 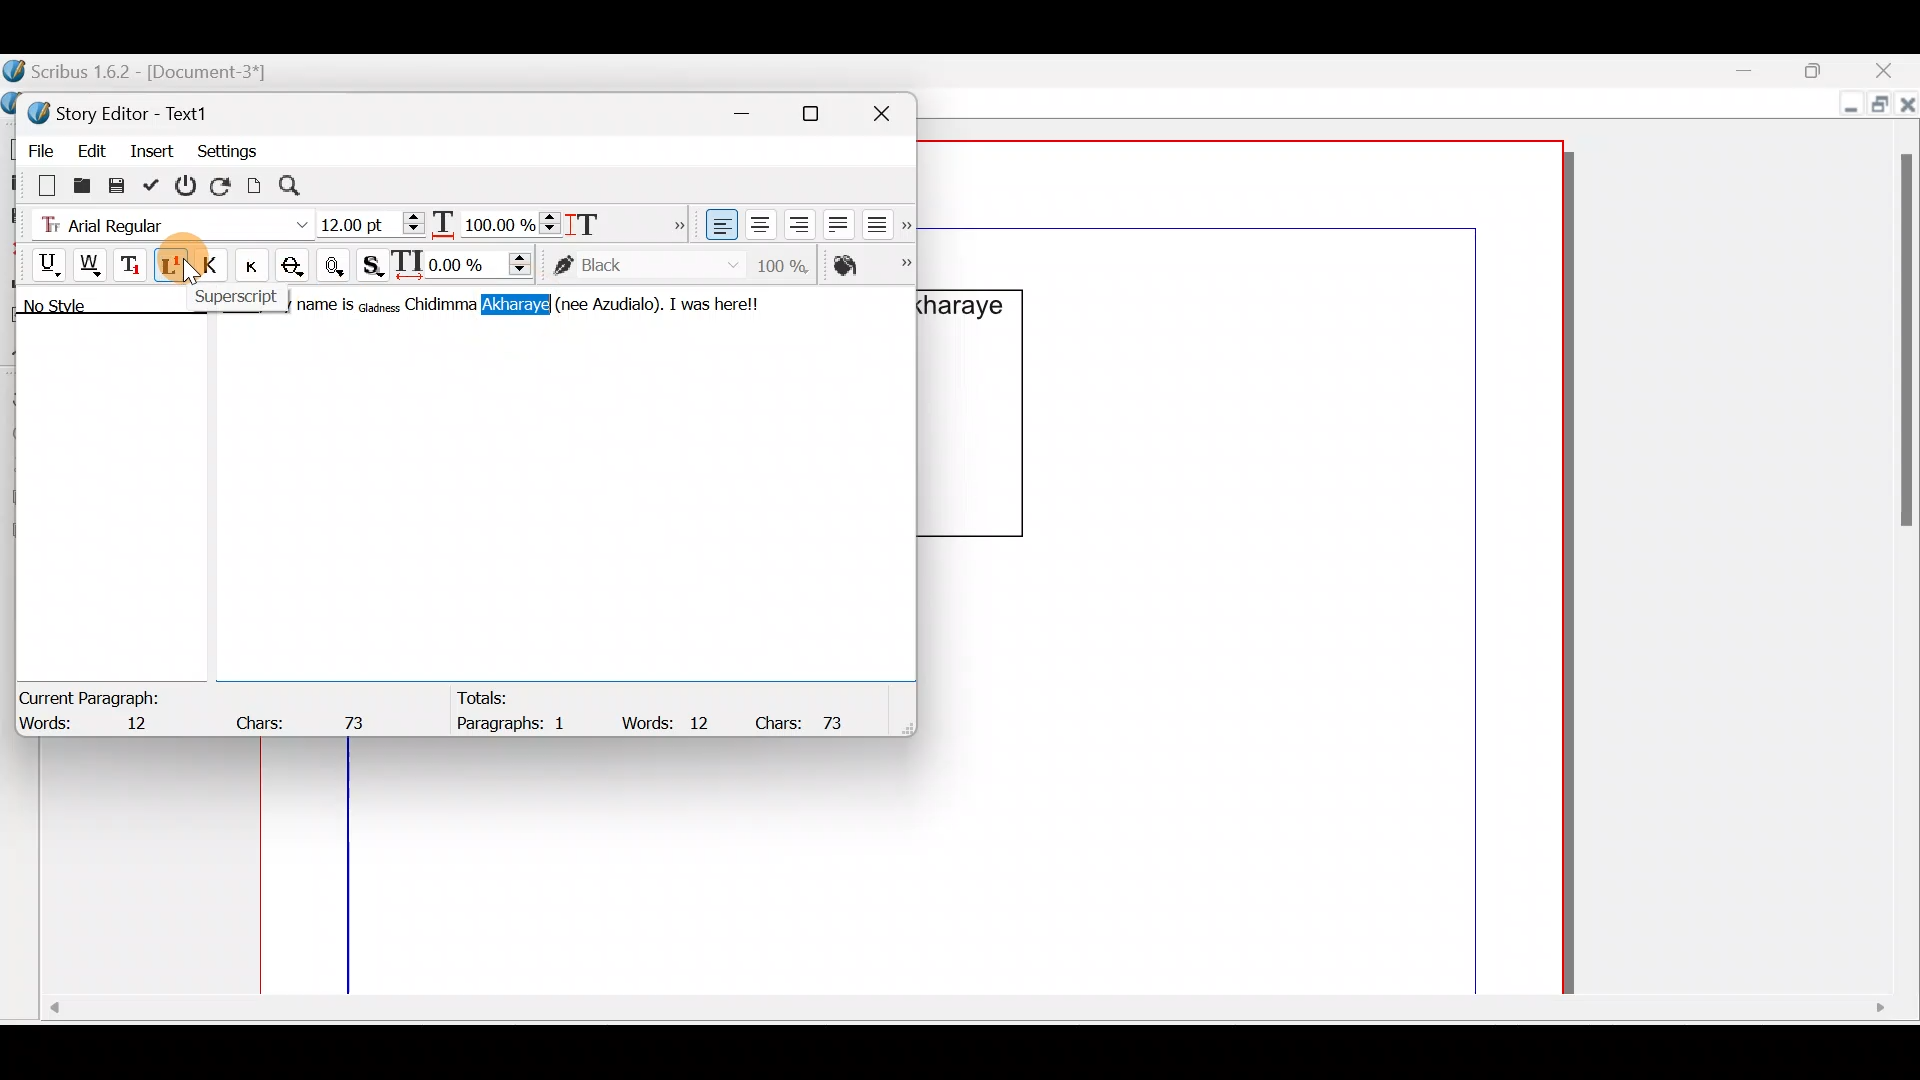 I want to click on Cursor, so click(x=177, y=265).